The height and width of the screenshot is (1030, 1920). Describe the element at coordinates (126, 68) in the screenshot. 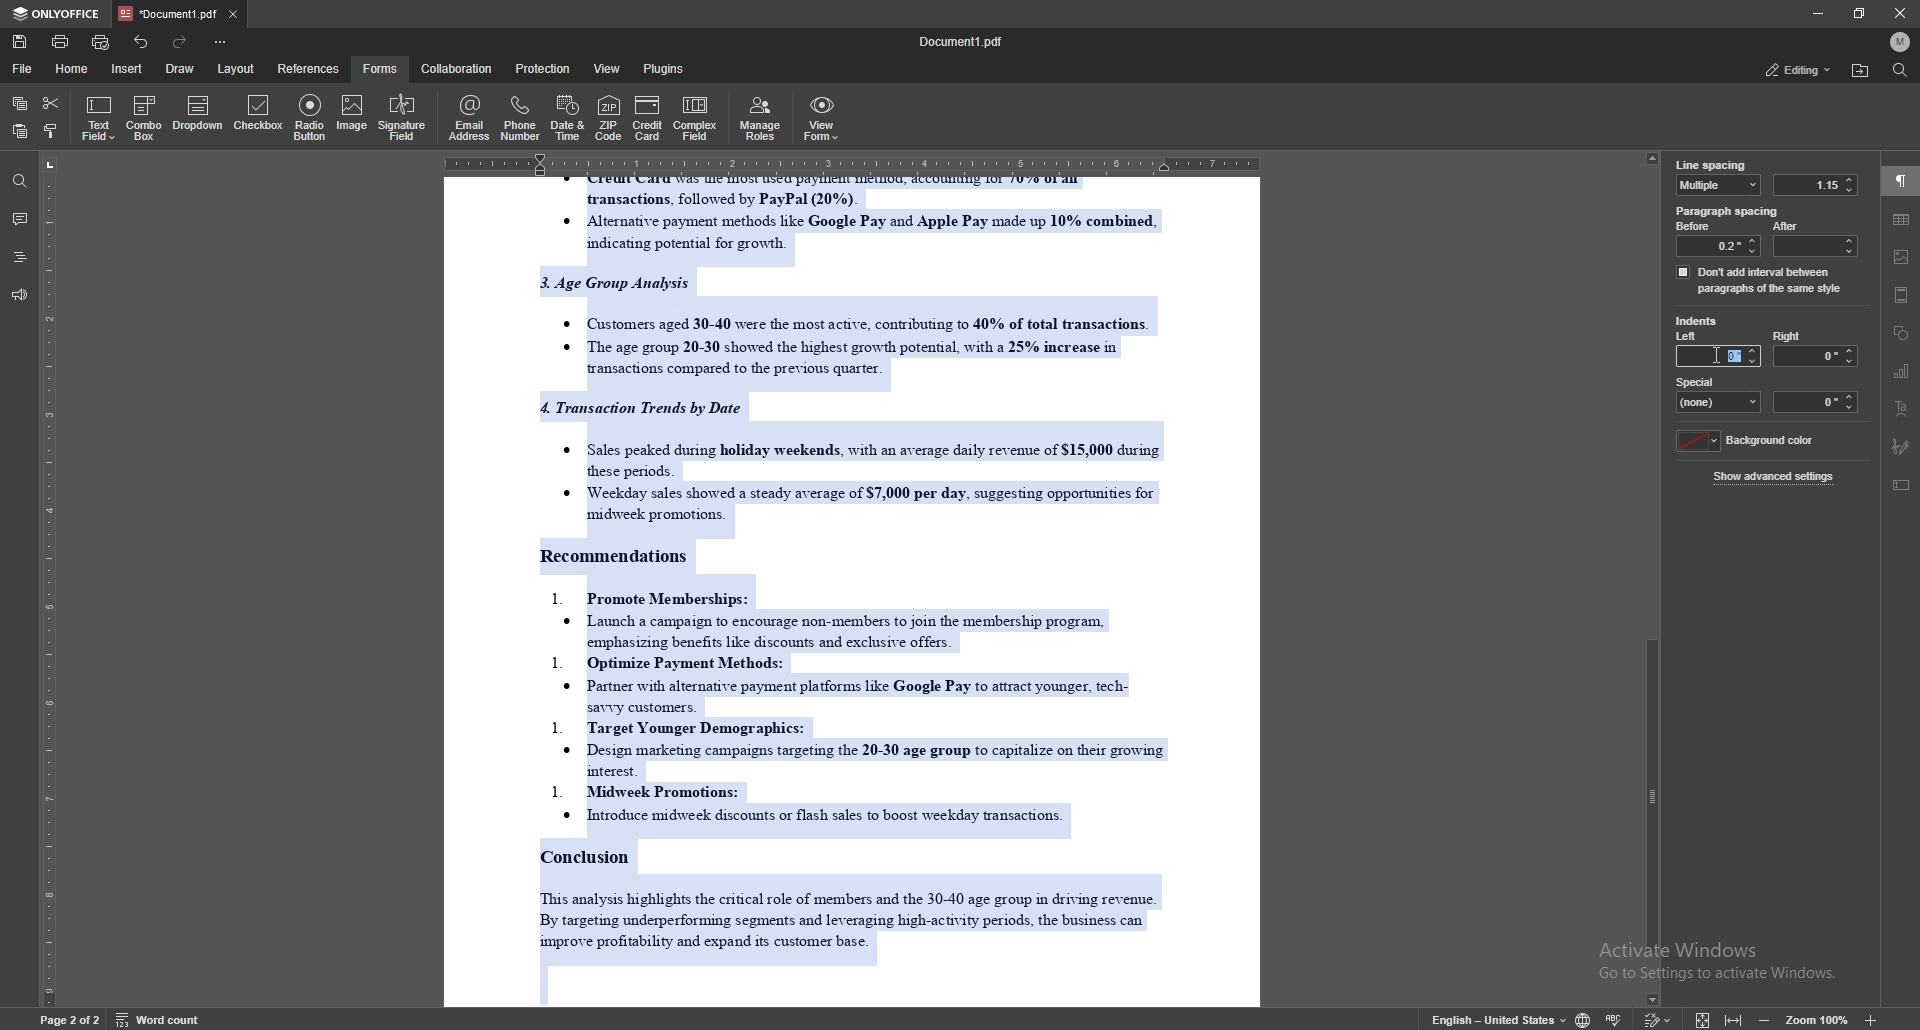

I see `insert` at that location.